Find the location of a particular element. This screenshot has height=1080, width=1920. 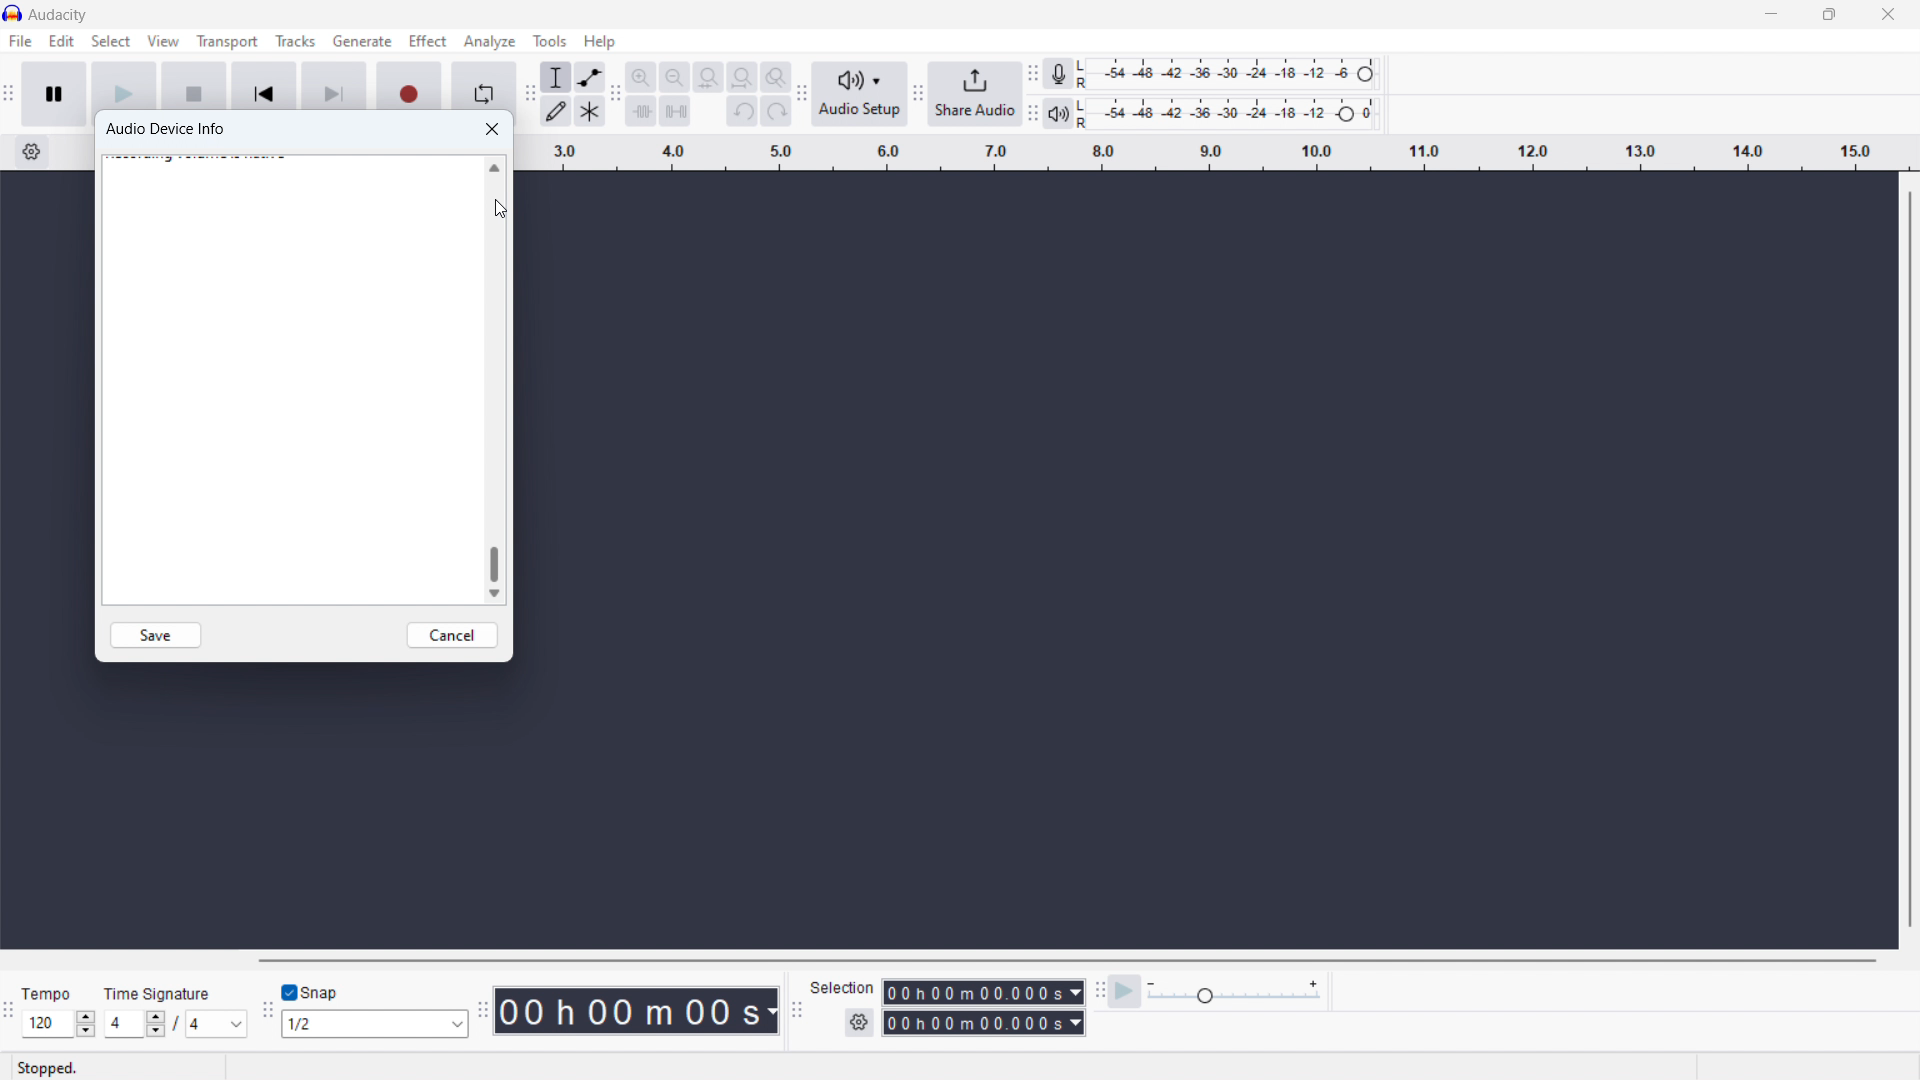

toggle snap is located at coordinates (310, 990).